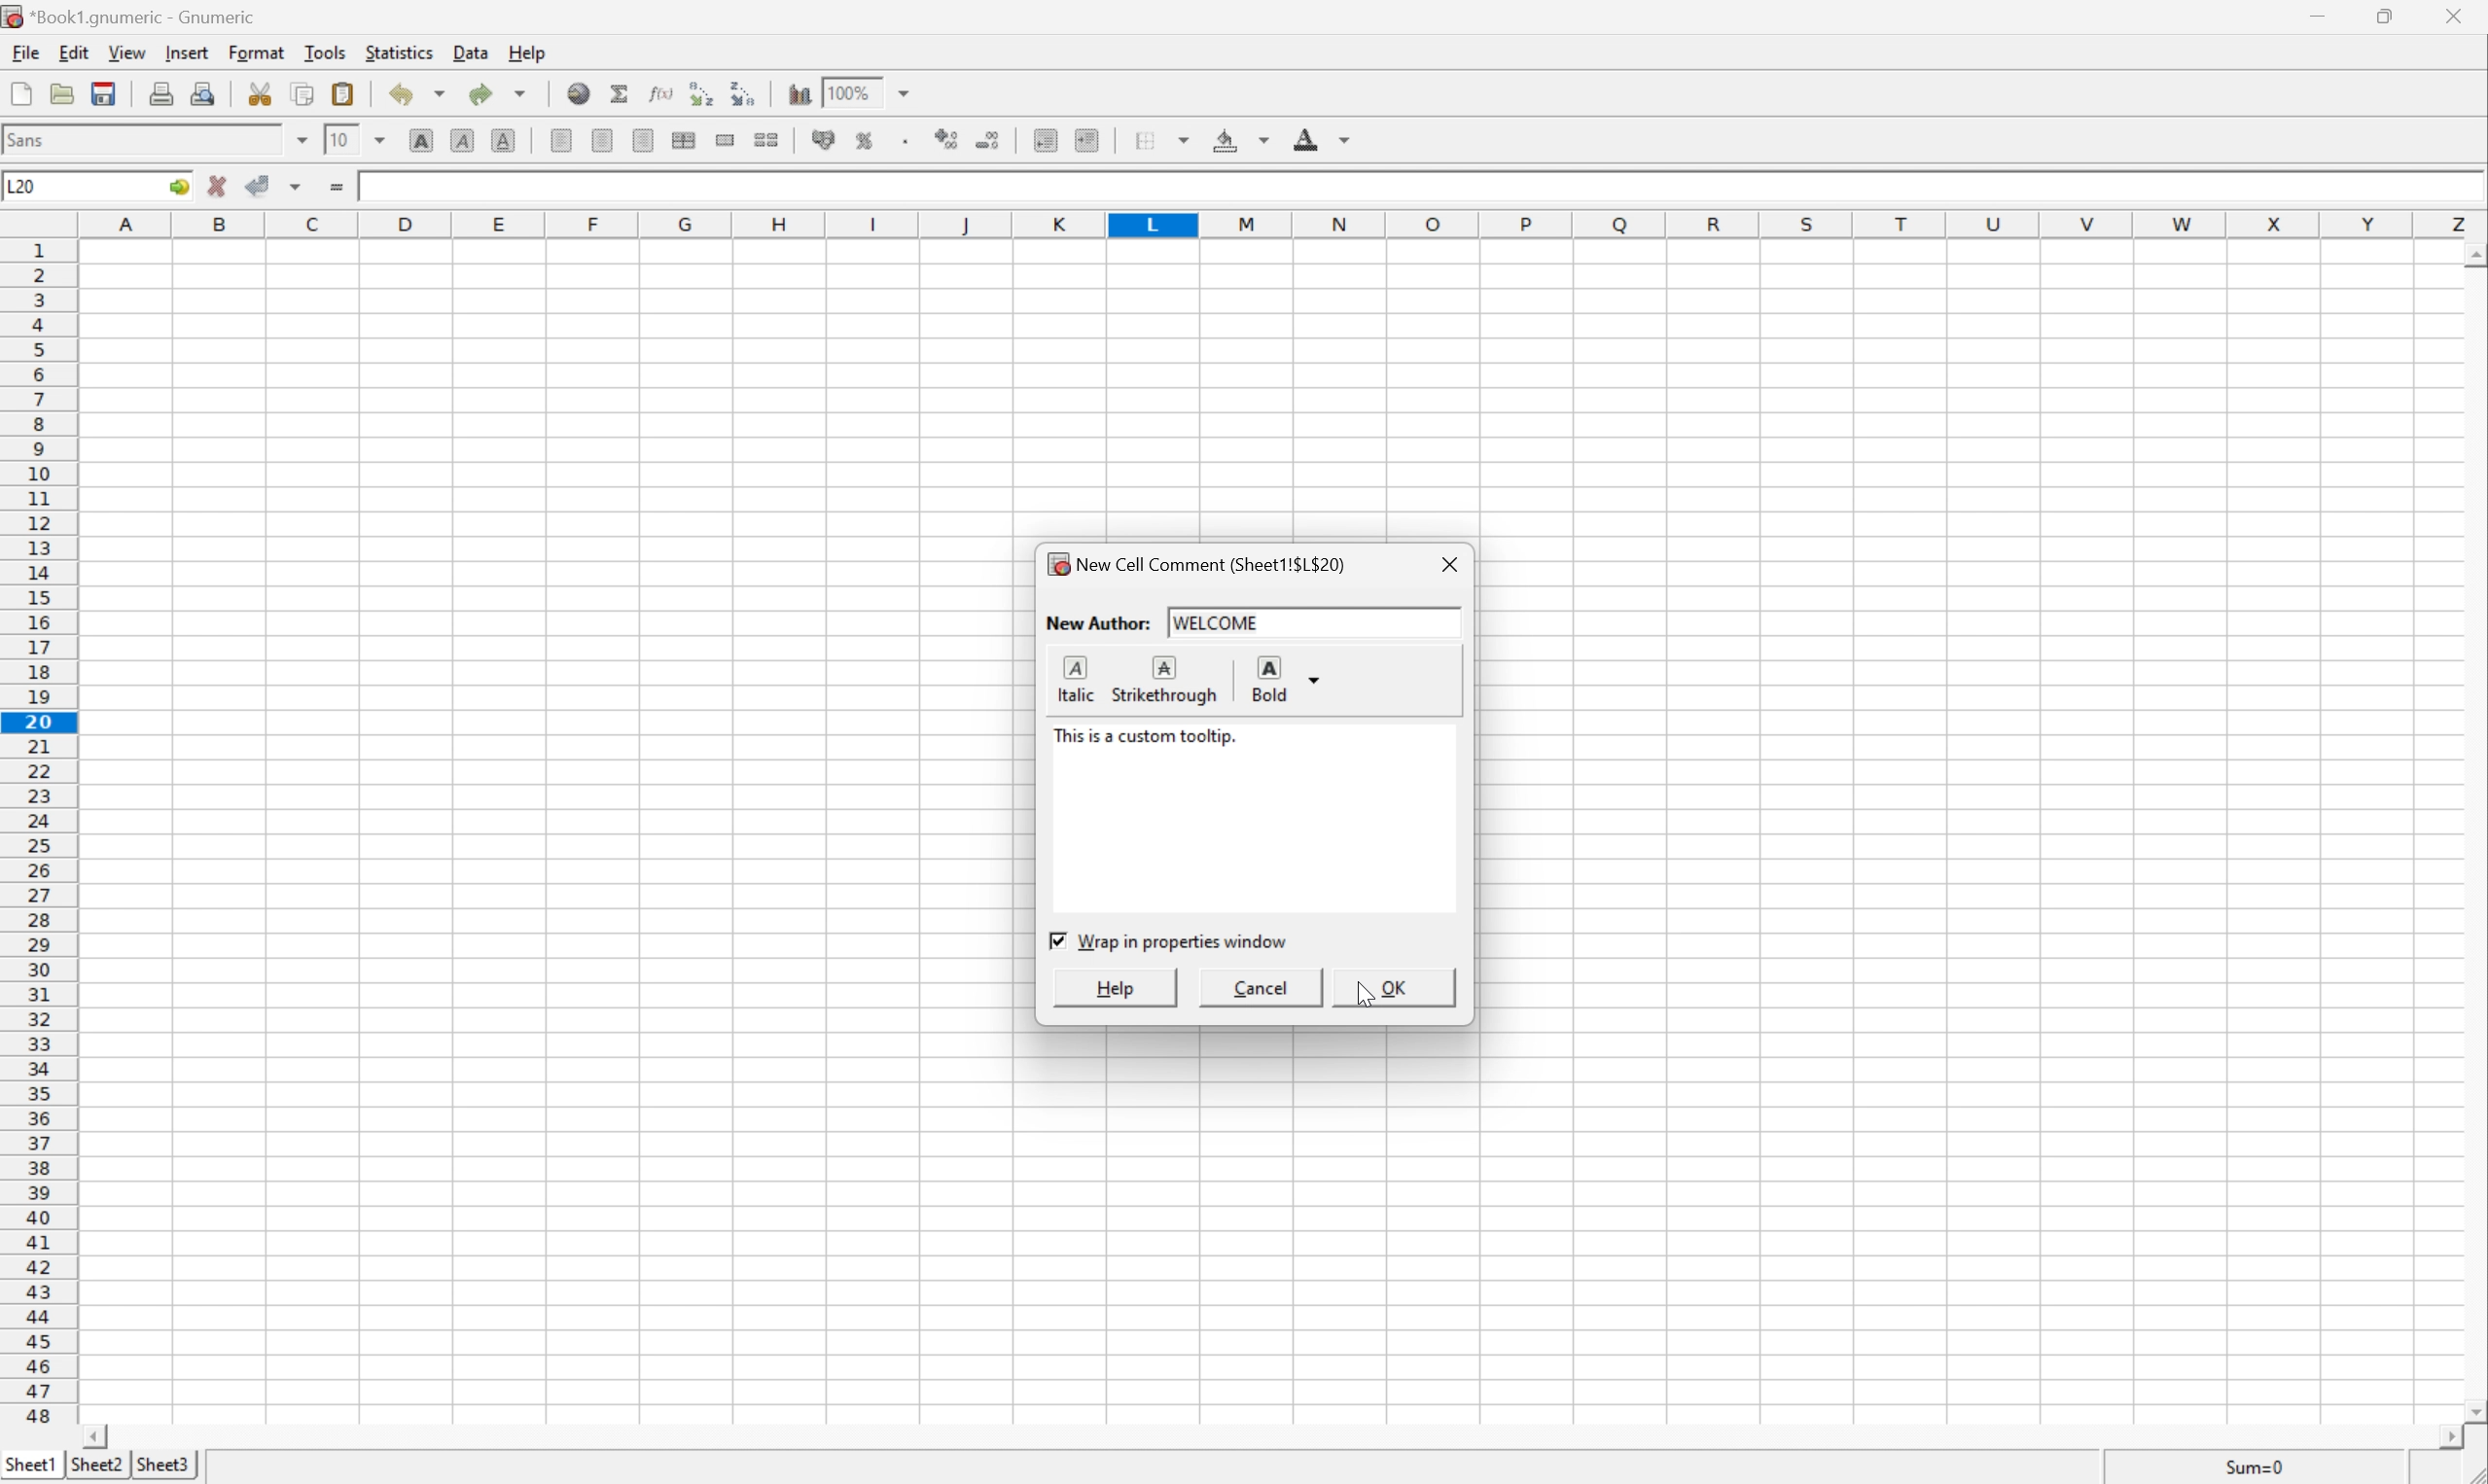 This screenshot has width=2488, height=1484. I want to click on Strikethrough, so click(1166, 678).